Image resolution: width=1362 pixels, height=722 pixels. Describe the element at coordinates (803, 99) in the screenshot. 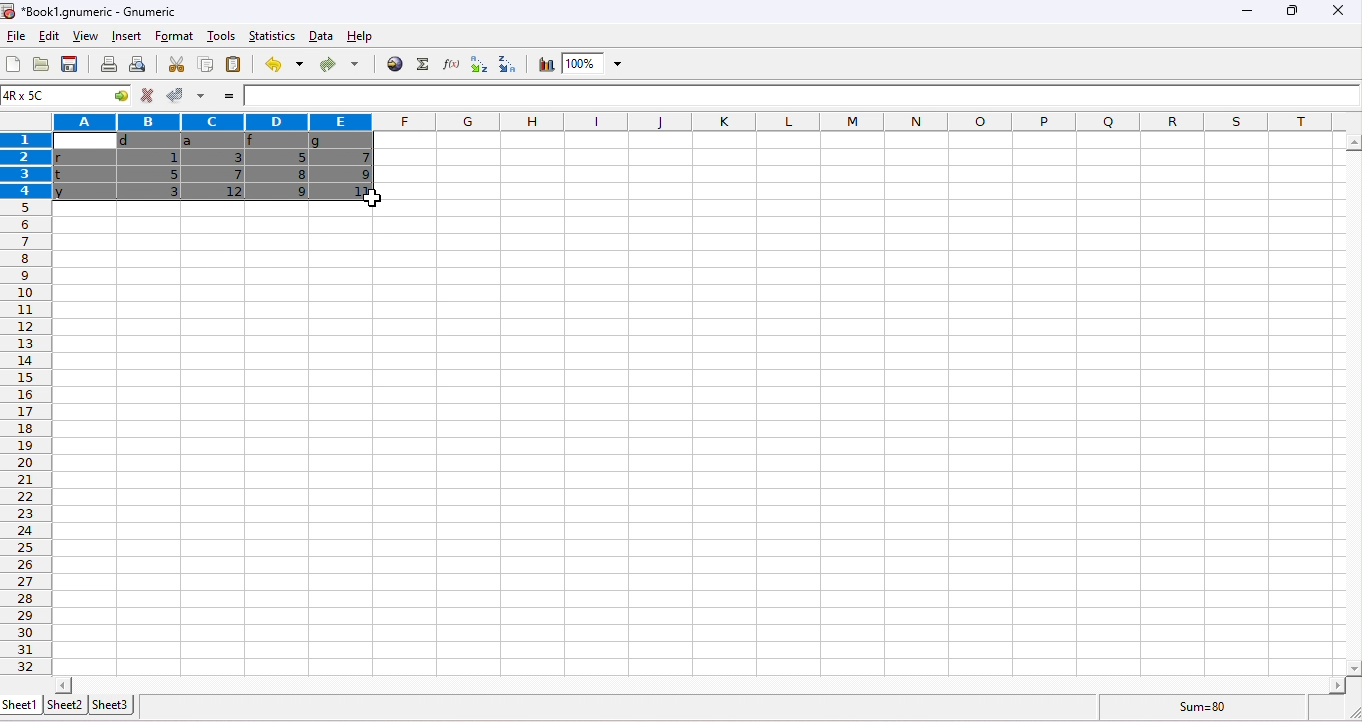

I see `formula bar` at that location.